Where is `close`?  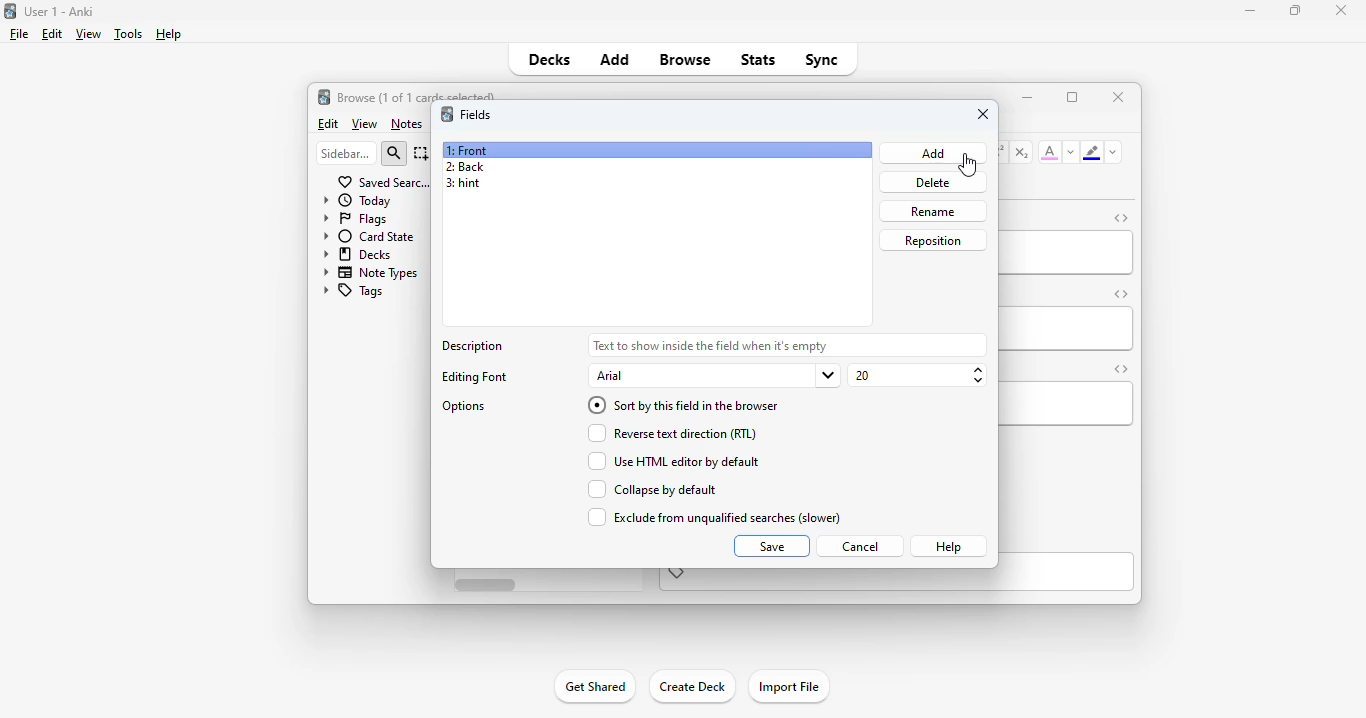
close is located at coordinates (984, 114).